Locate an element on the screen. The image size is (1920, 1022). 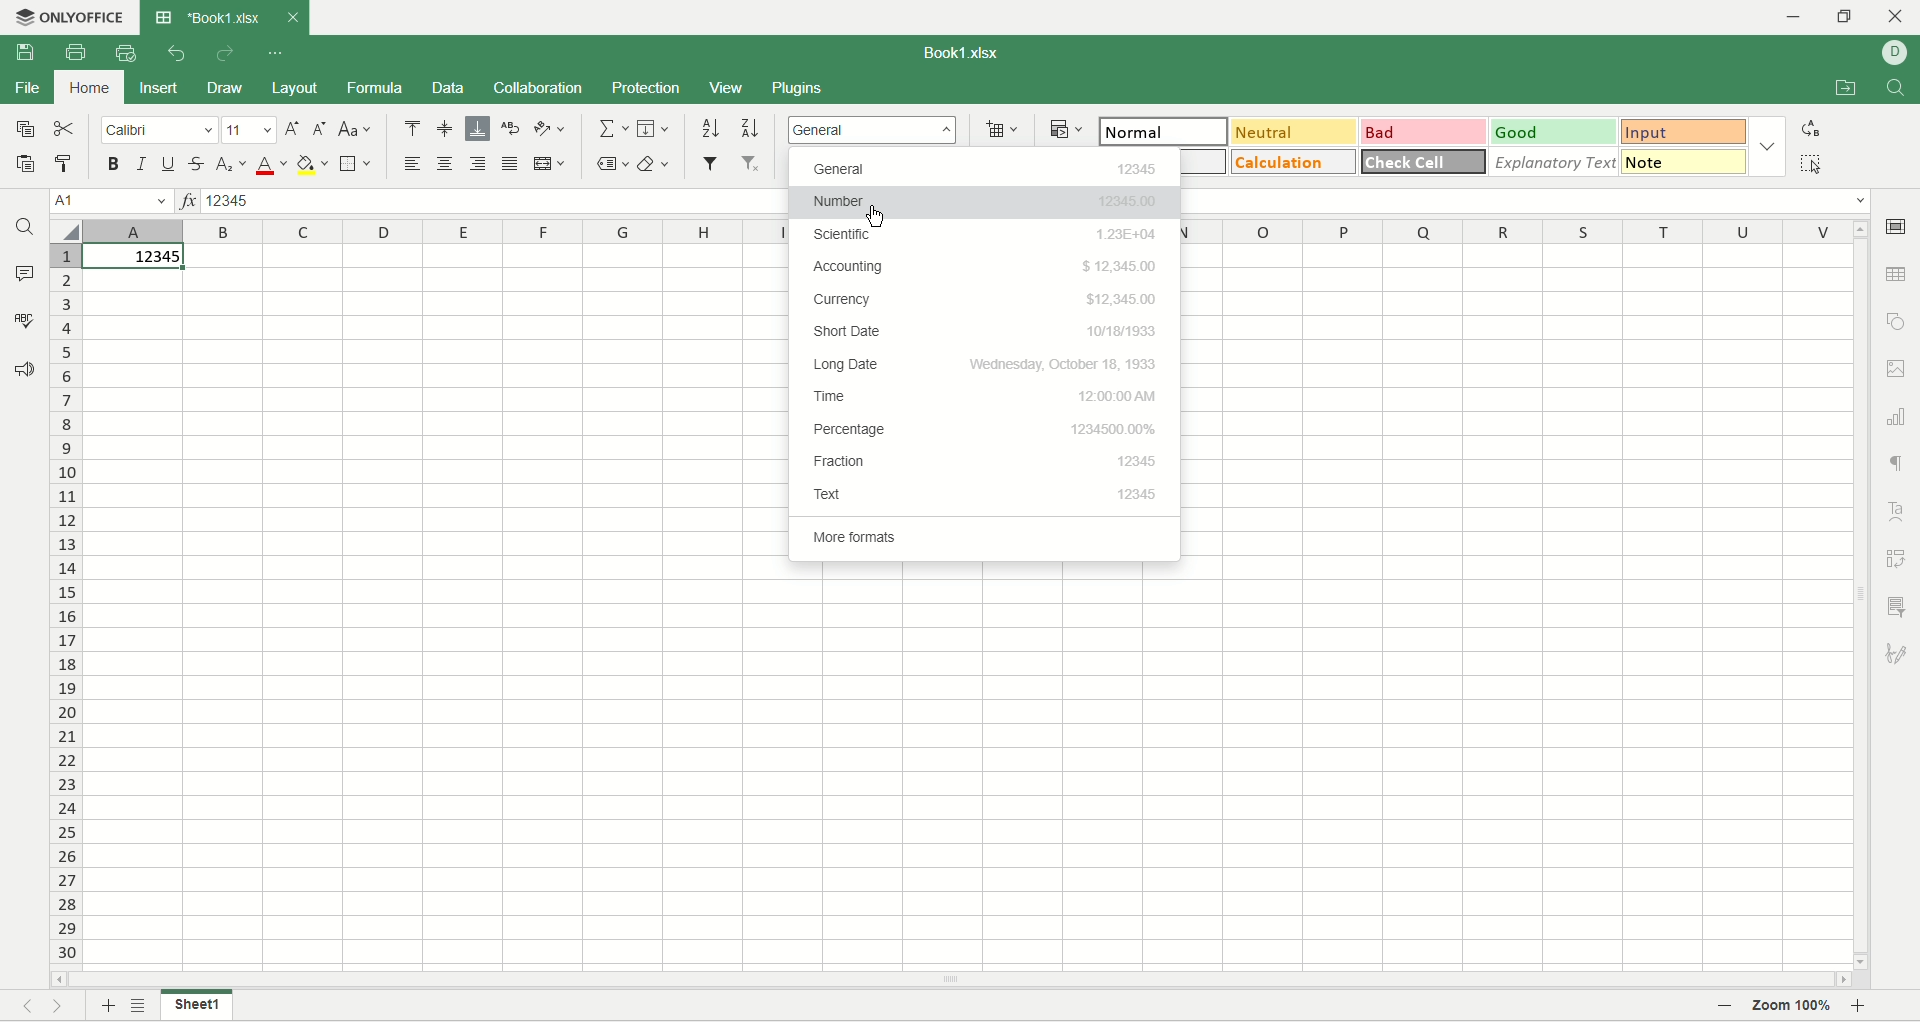
add sheet is located at coordinates (103, 1006).